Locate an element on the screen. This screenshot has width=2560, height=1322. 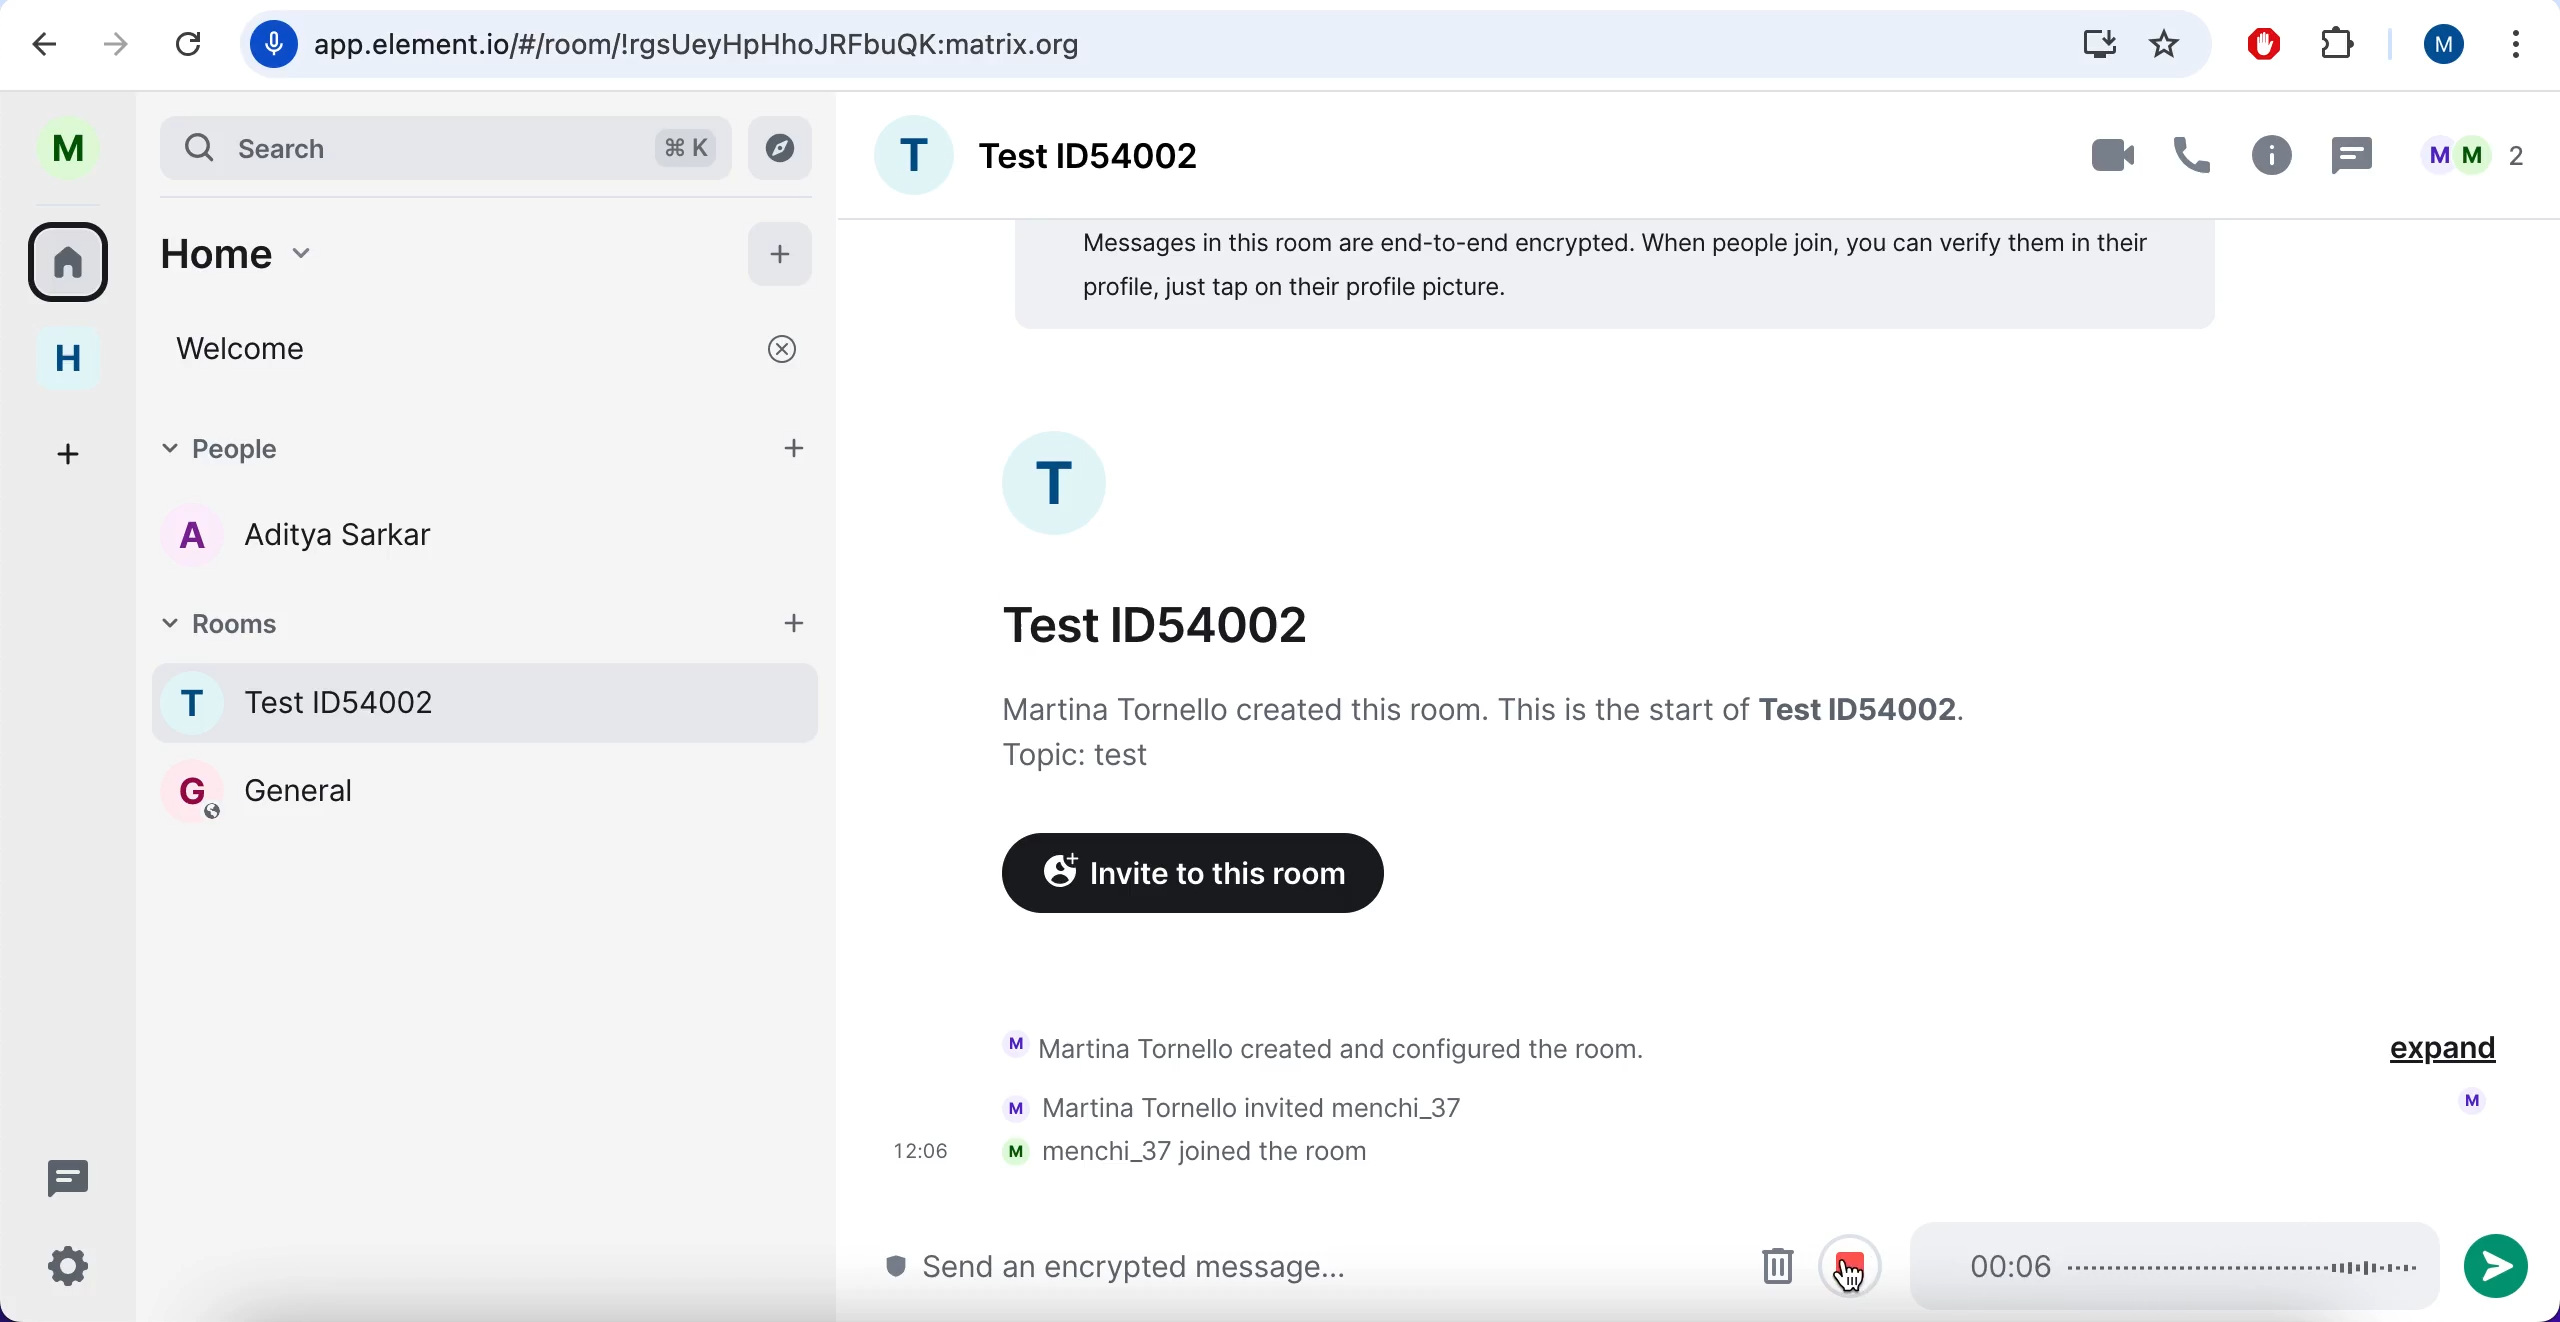
home is located at coordinates (432, 251).